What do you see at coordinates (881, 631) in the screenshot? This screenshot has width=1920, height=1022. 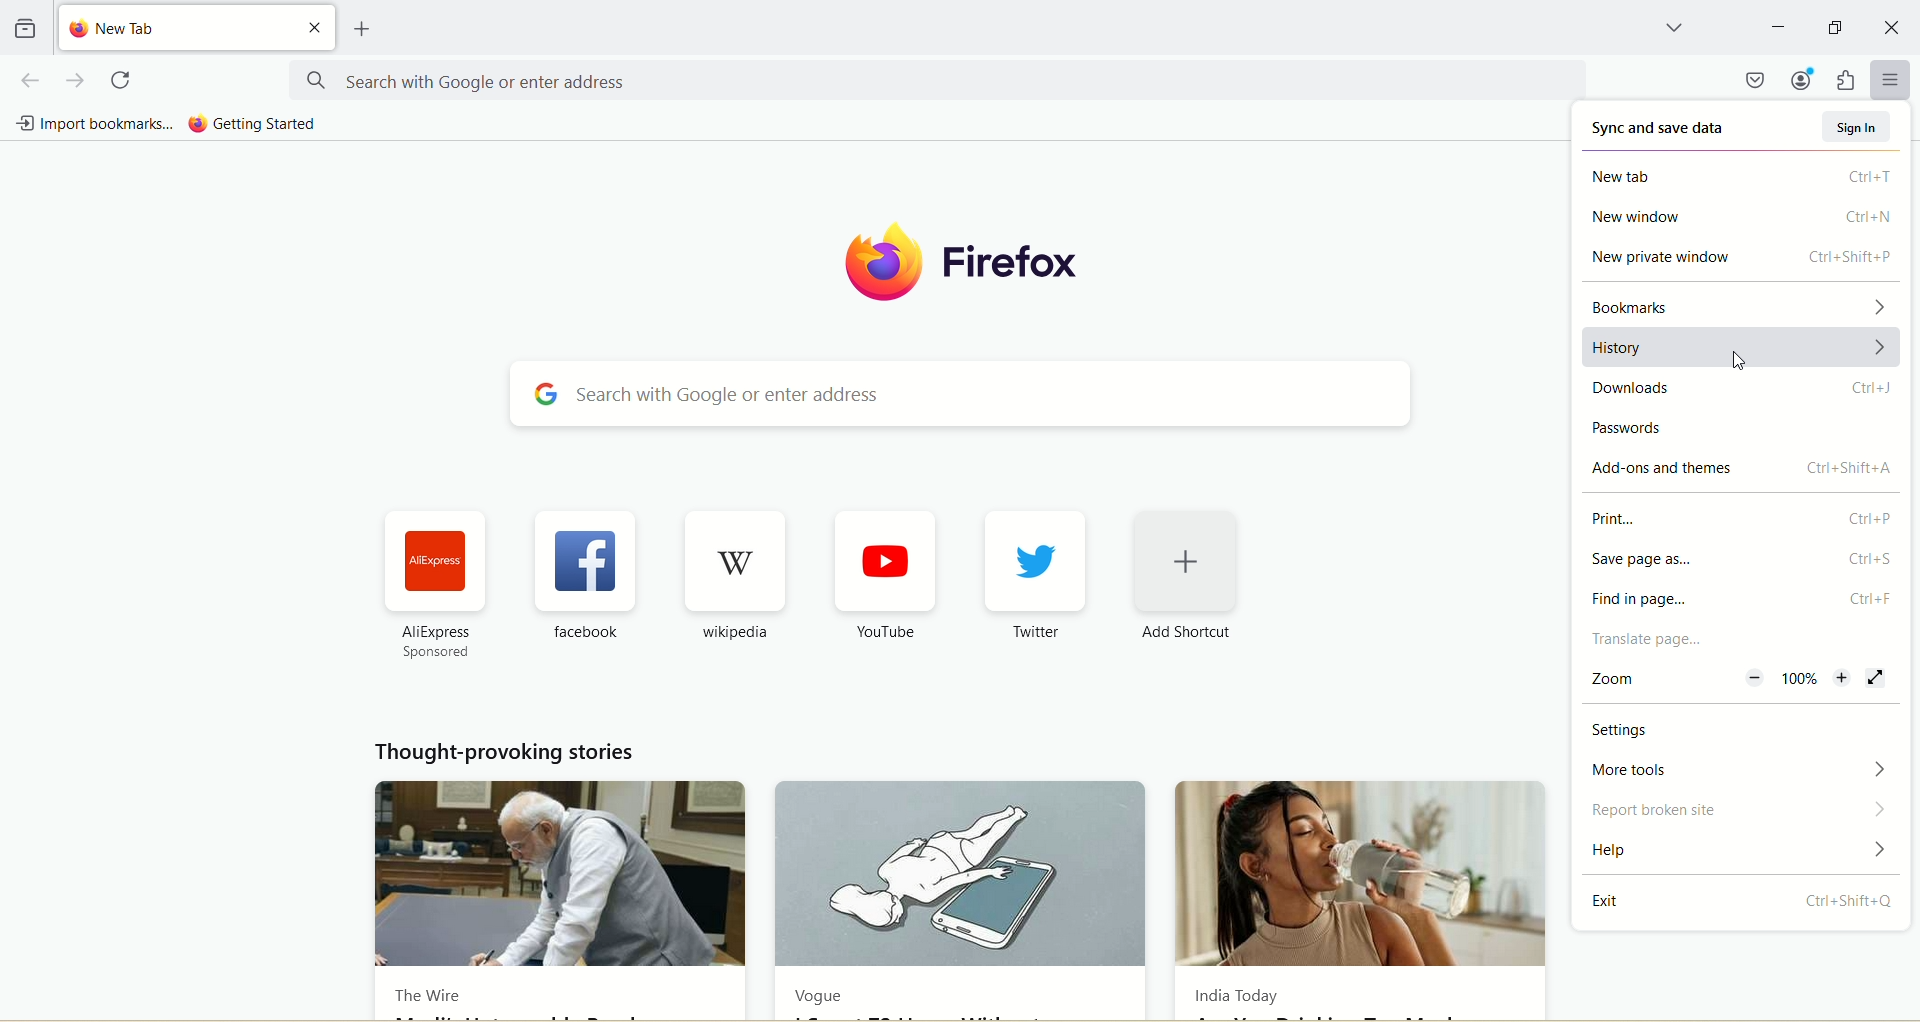 I see `YouTube` at bounding box center [881, 631].